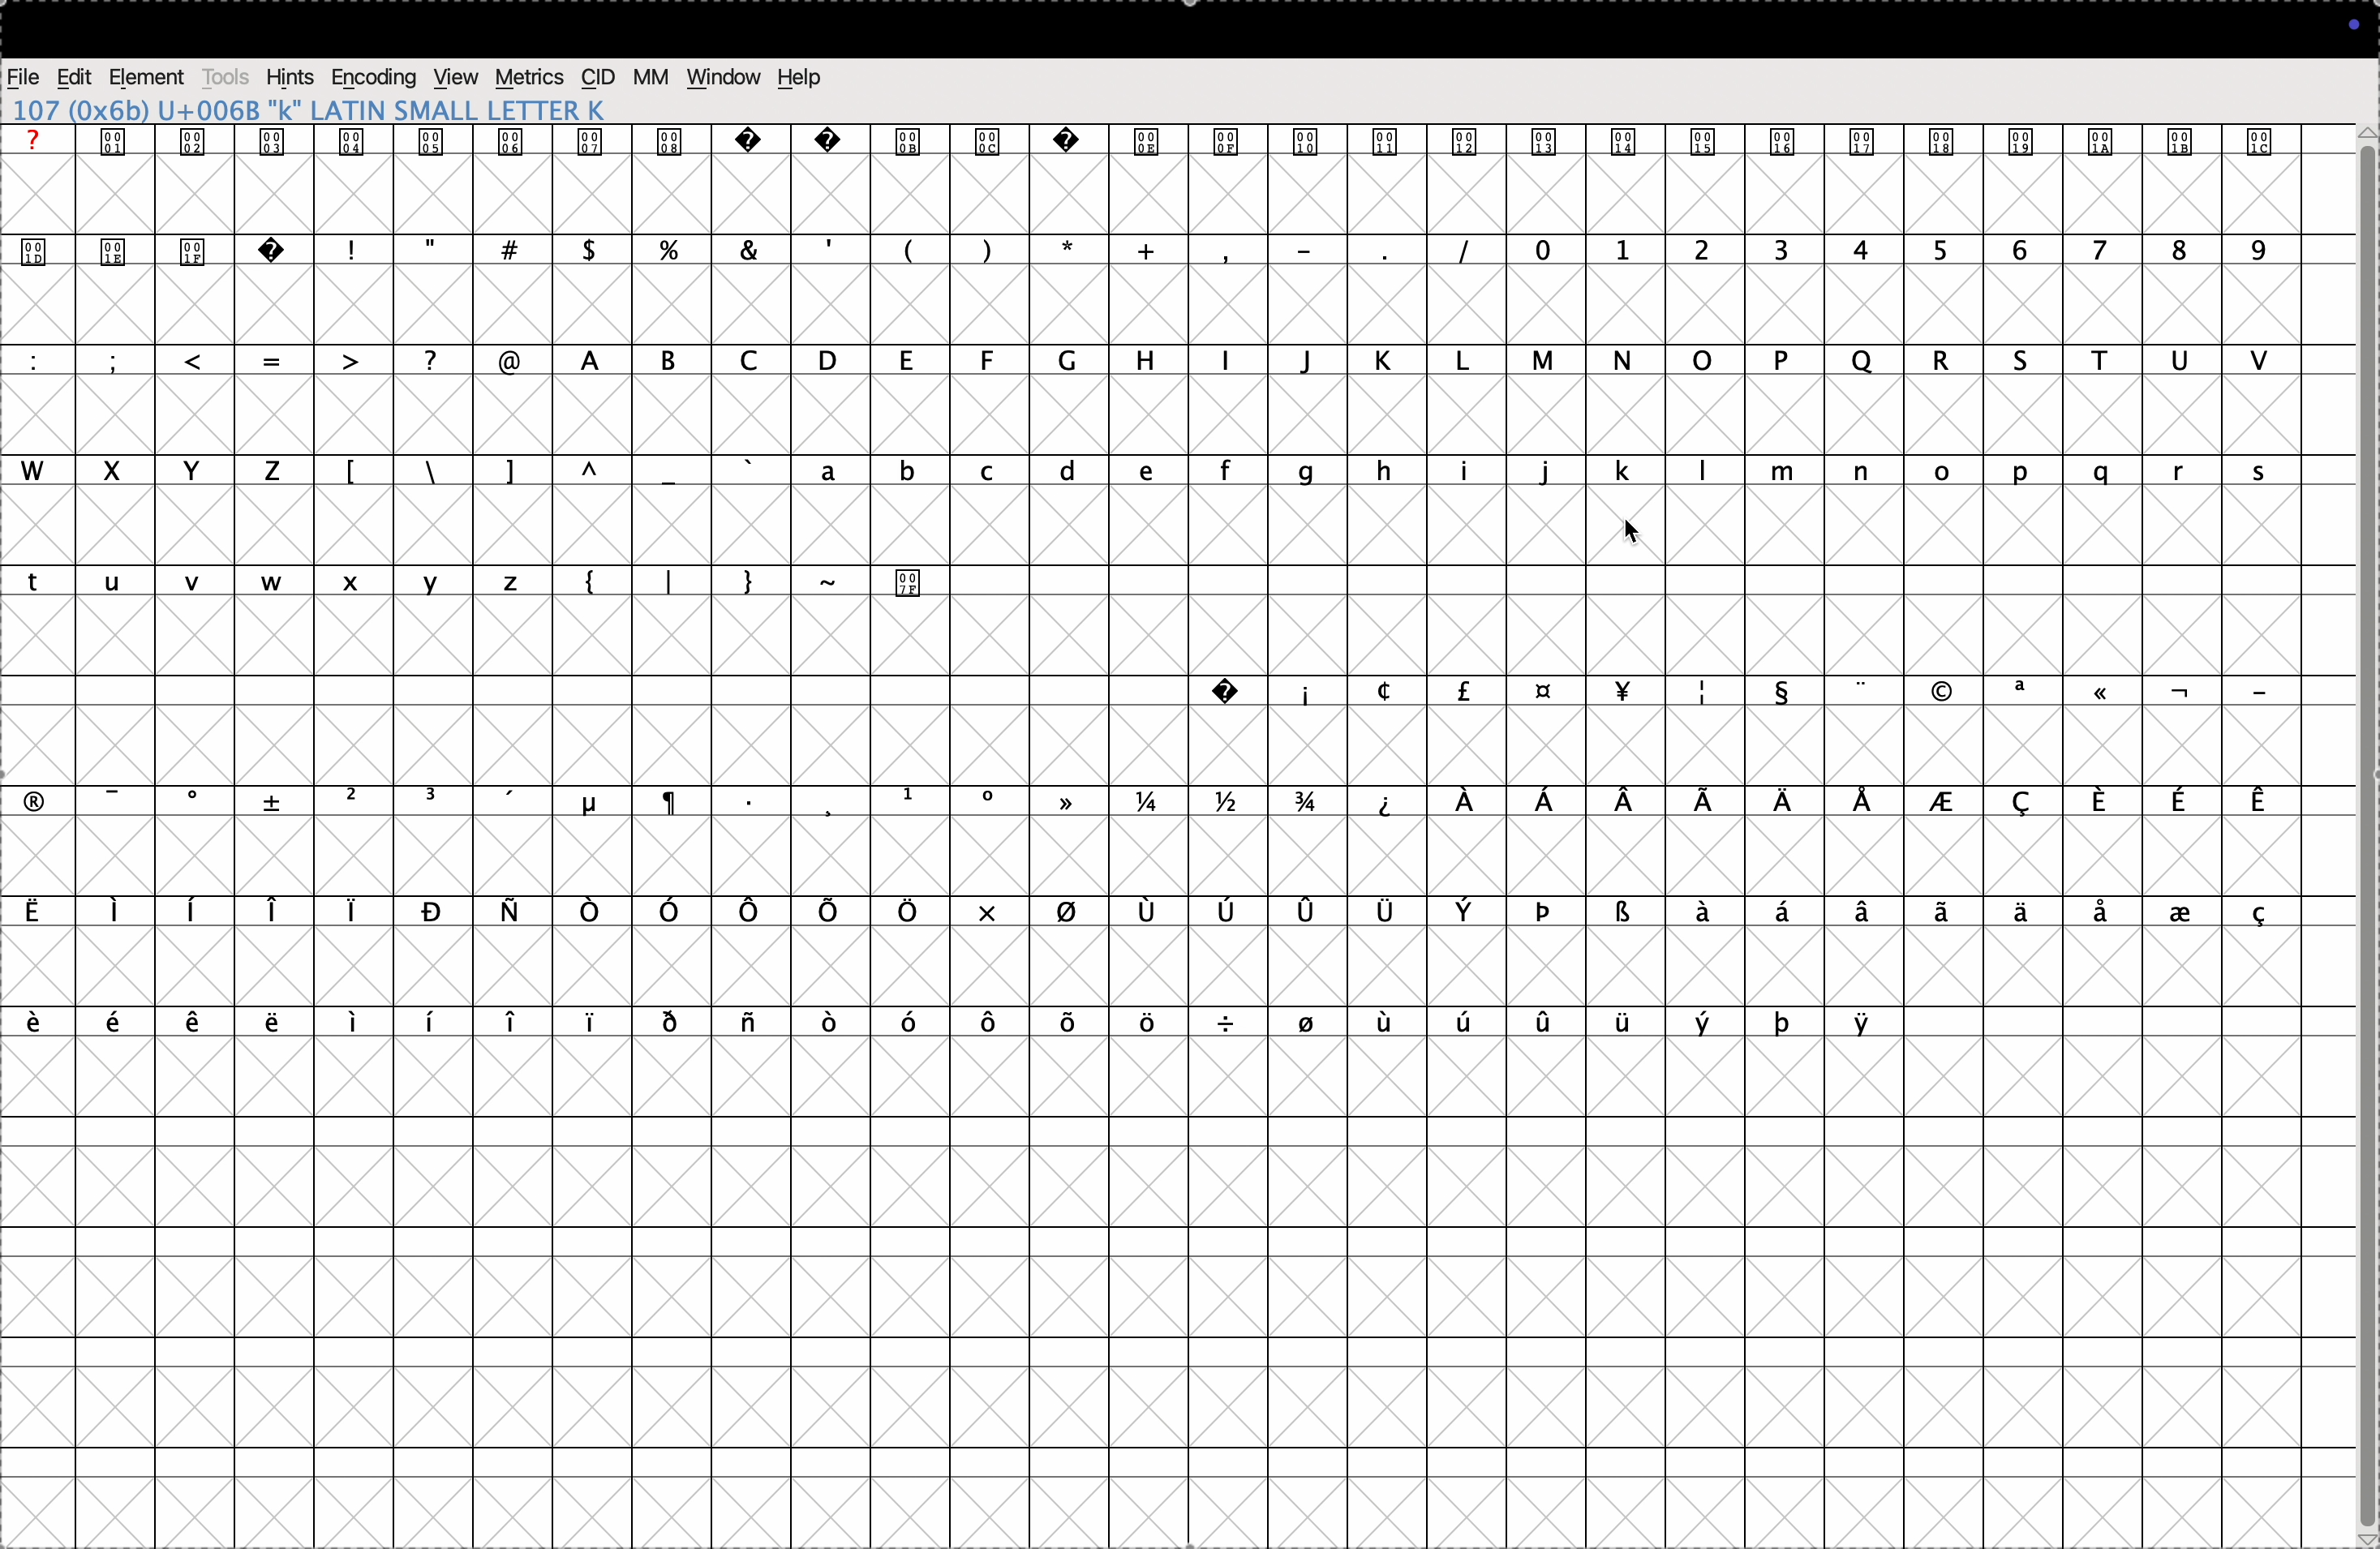 This screenshot has height=1549, width=2380. I want to click on 2, so click(1708, 248).